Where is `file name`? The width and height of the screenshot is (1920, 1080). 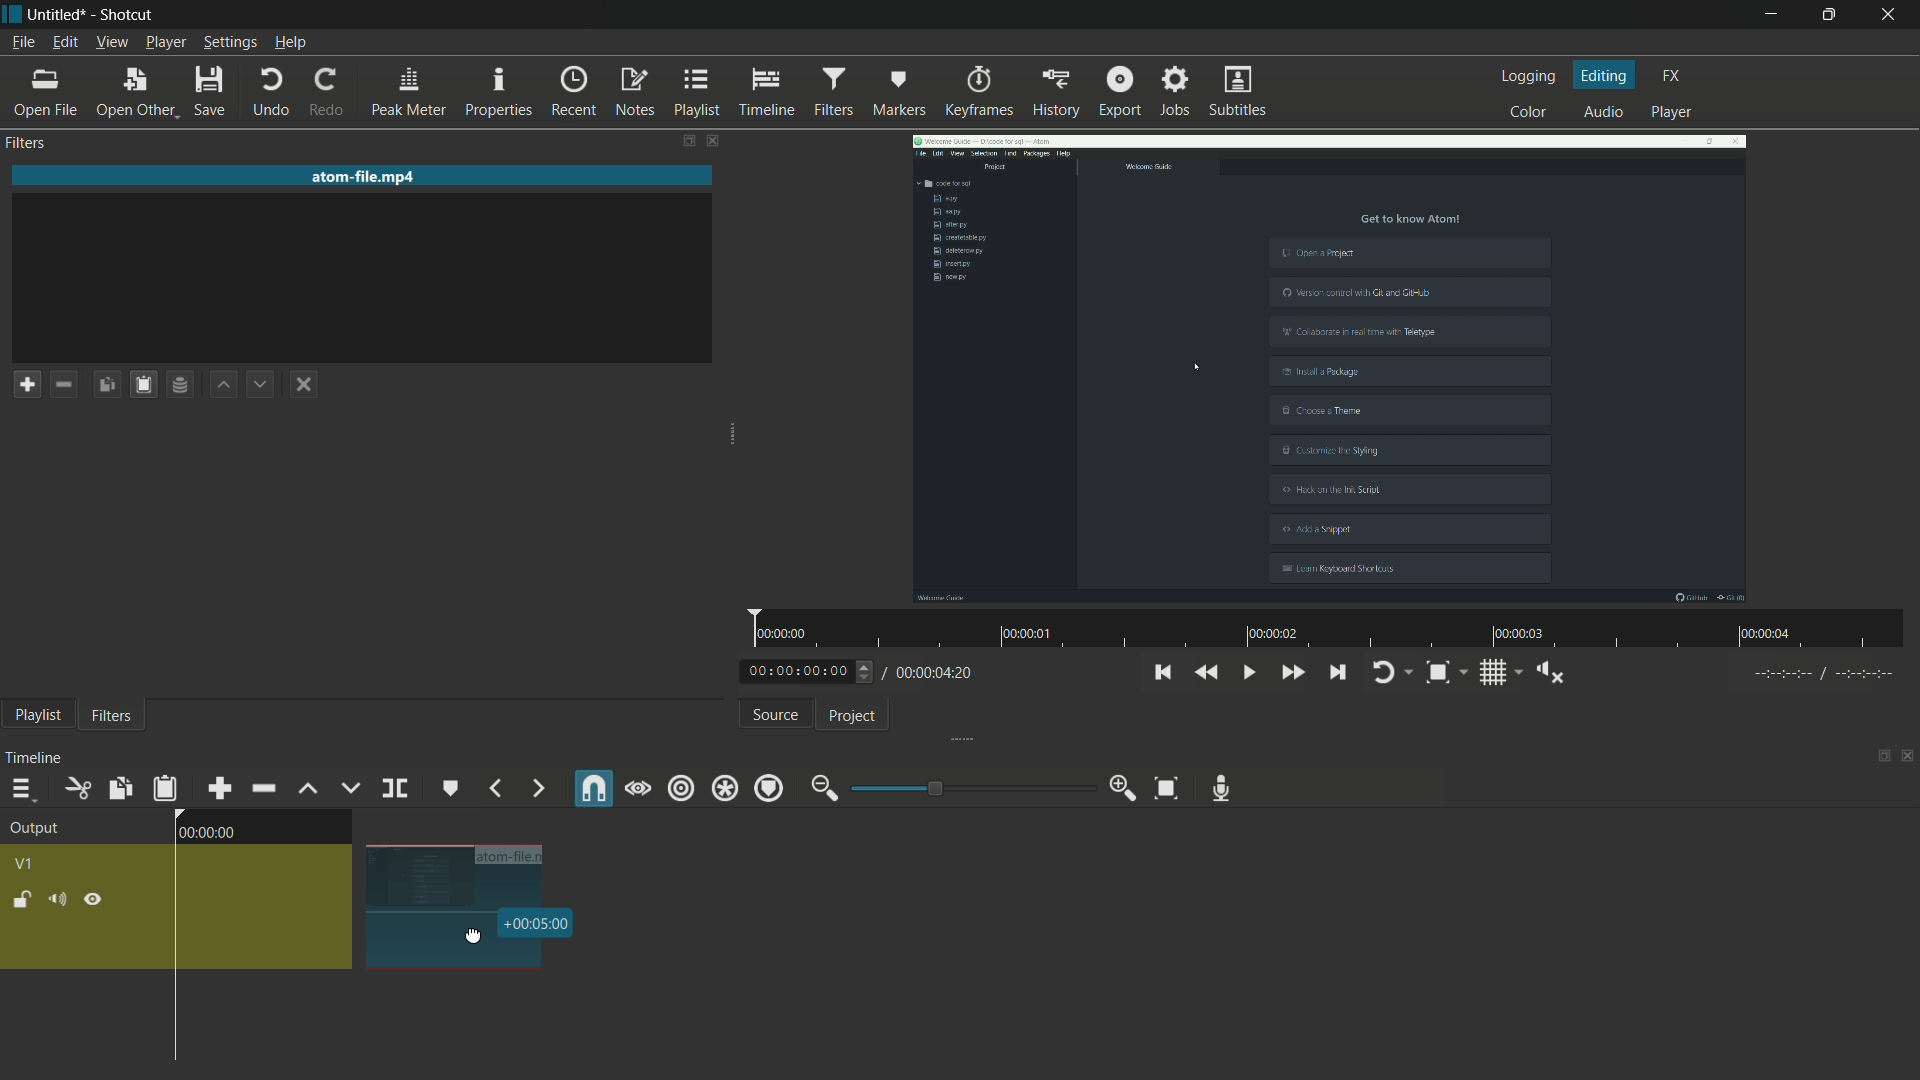 file name is located at coordinates (57, 15).